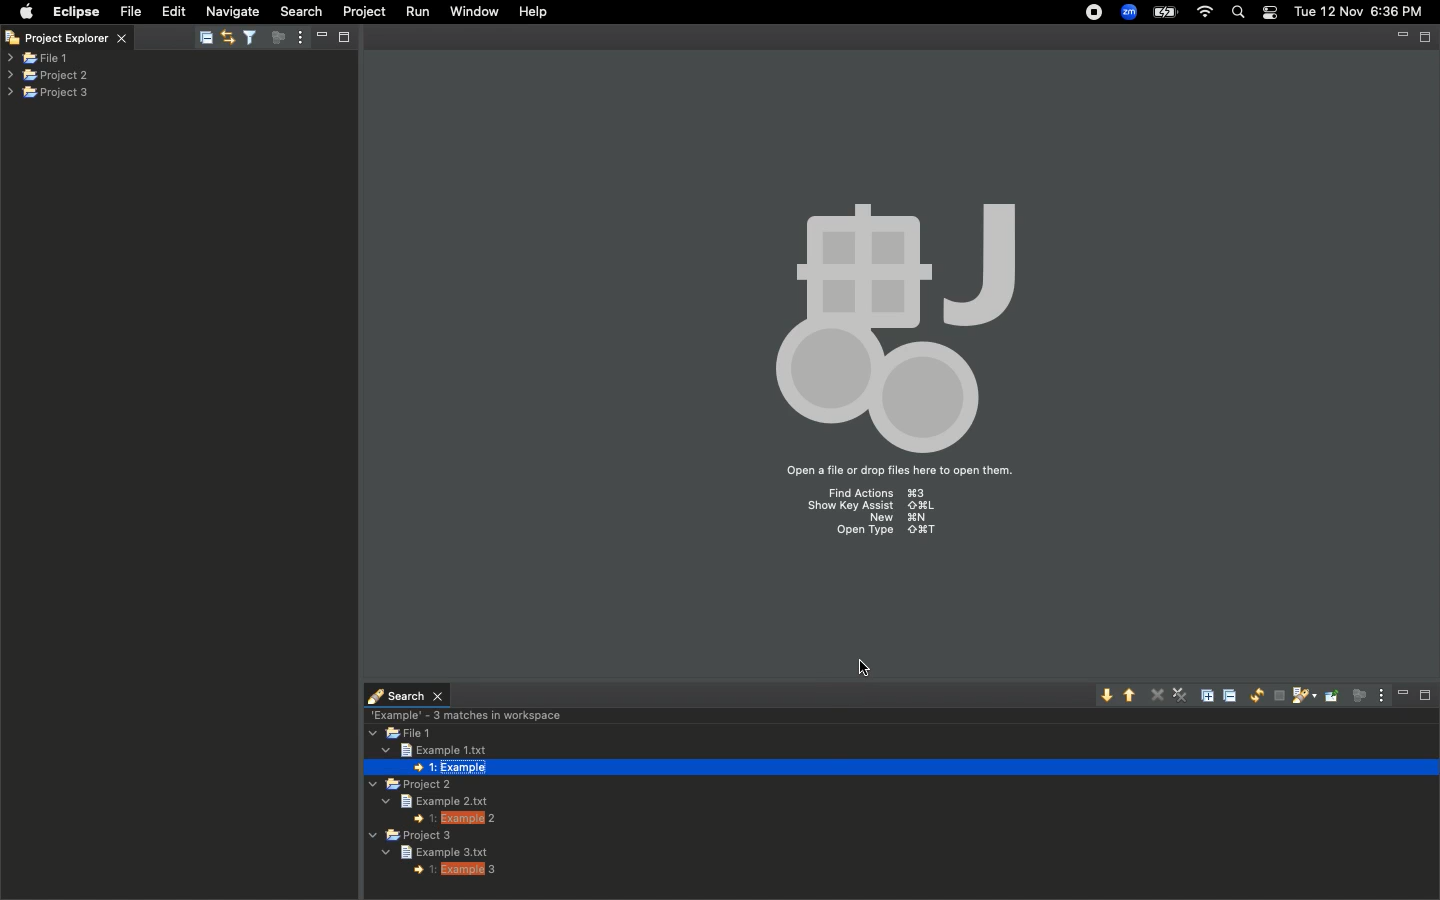  Describe the element at coordinates (415, 836) in the screenshot. I see `Project 3` at that location.